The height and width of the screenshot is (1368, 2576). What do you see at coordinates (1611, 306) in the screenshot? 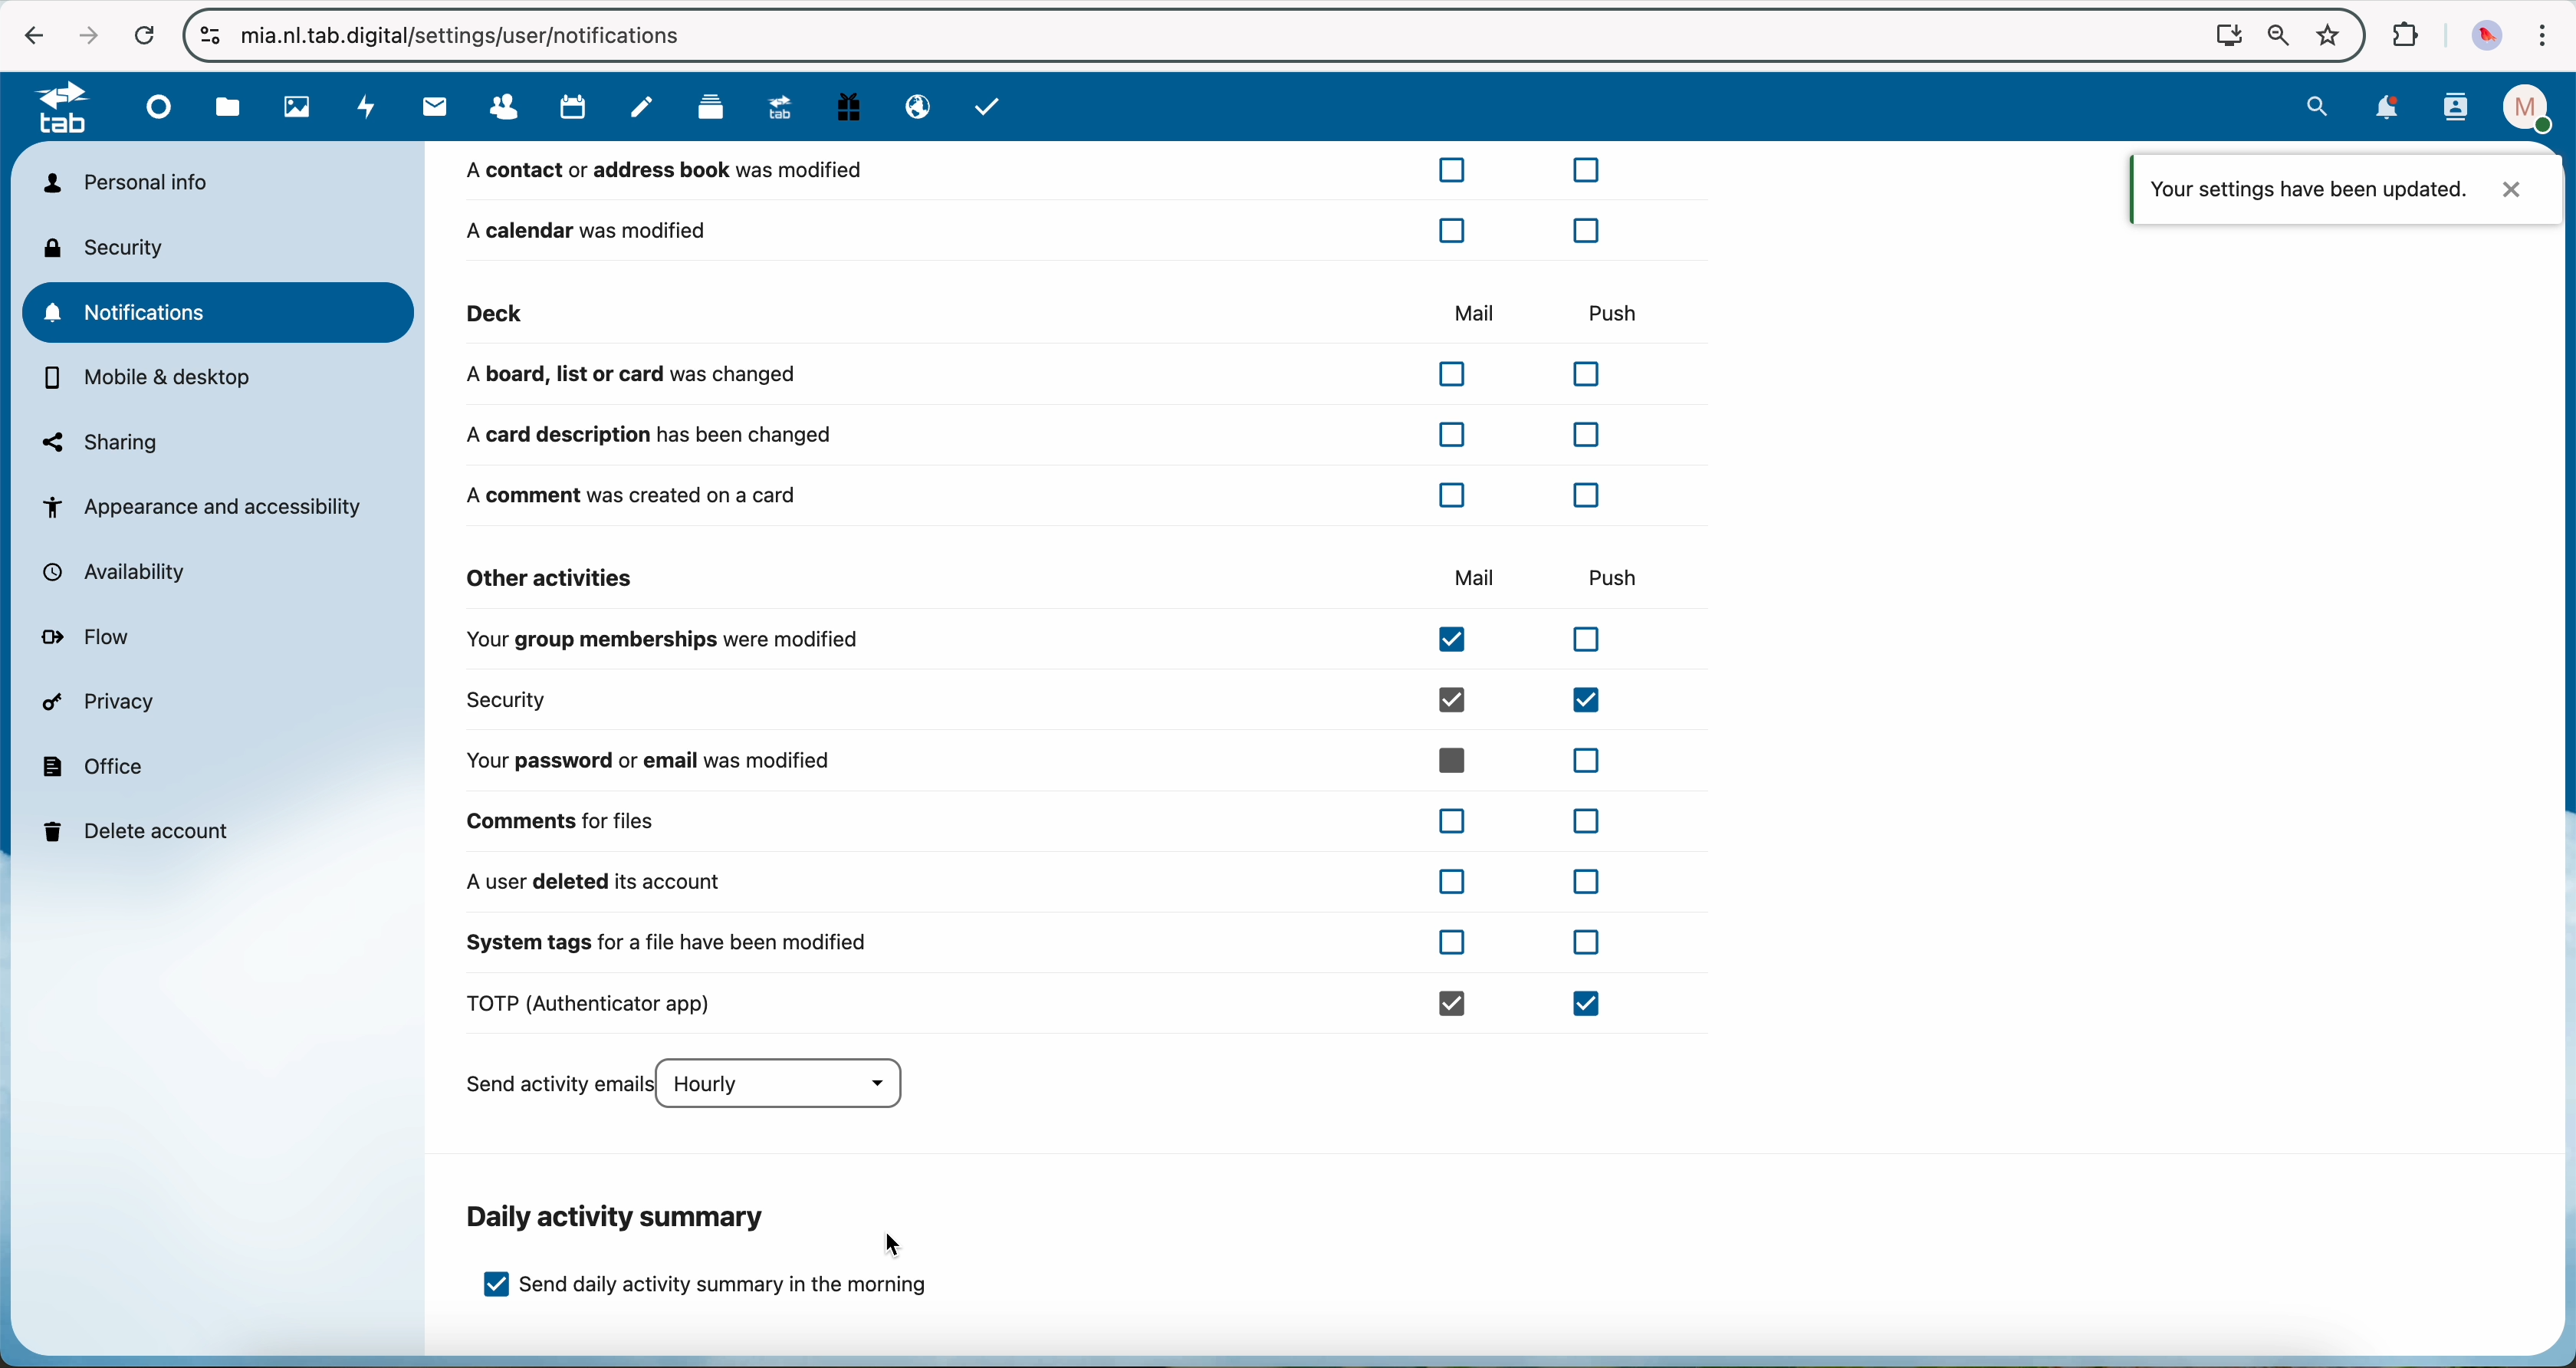
I see `push` at bounding box center [1611, 306].